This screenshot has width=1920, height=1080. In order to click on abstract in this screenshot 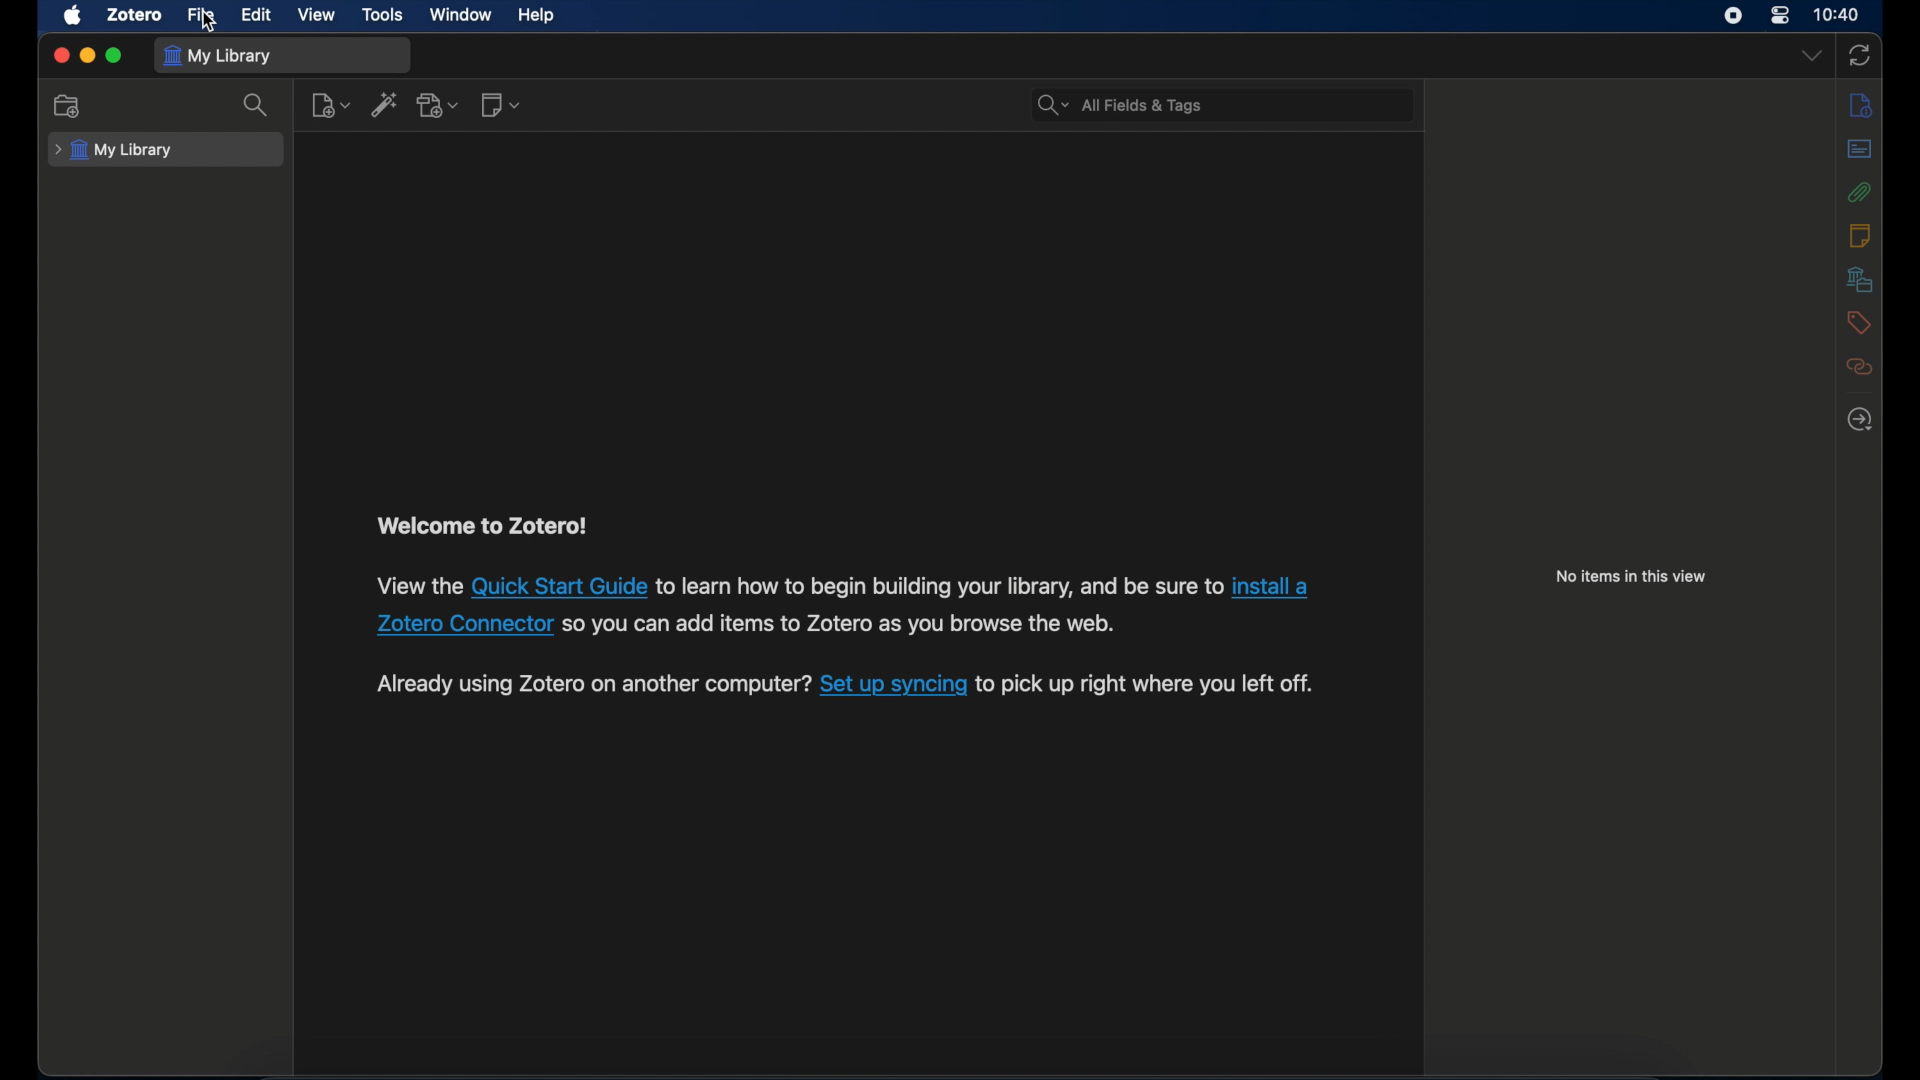, I will do `click(1860, 149)`.